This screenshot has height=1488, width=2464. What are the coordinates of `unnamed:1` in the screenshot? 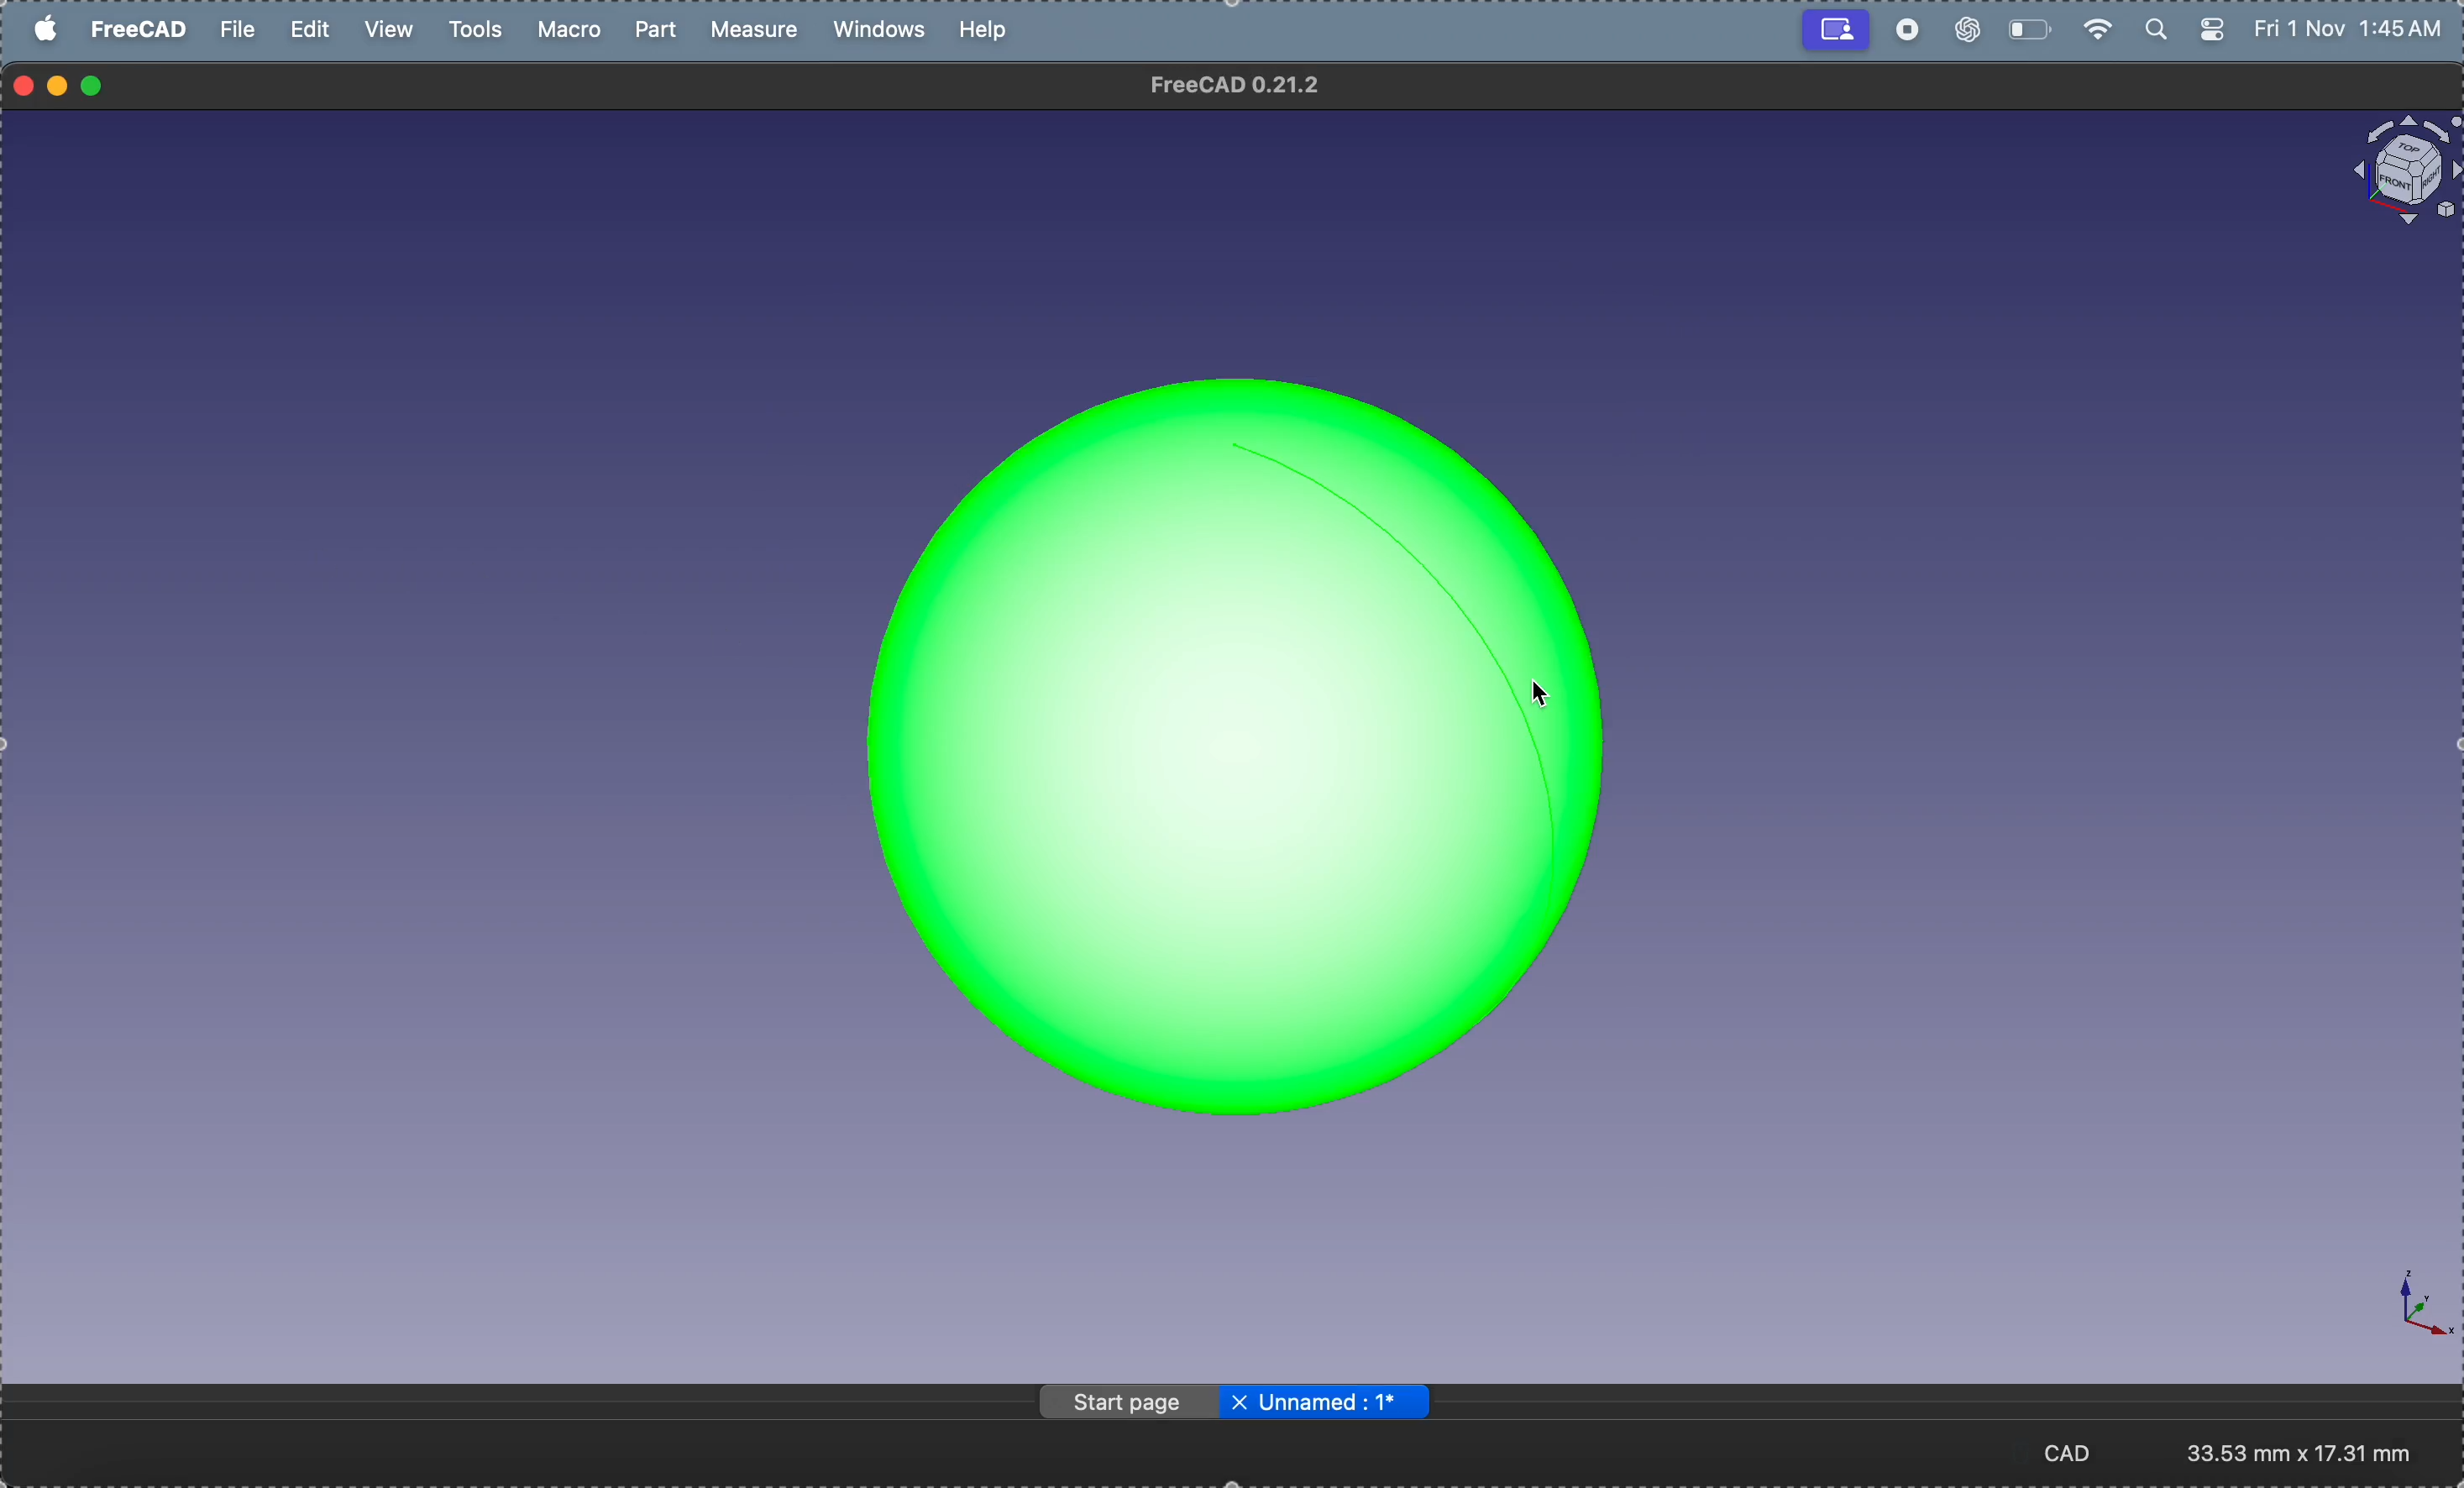 It's located at (1325, 1405).